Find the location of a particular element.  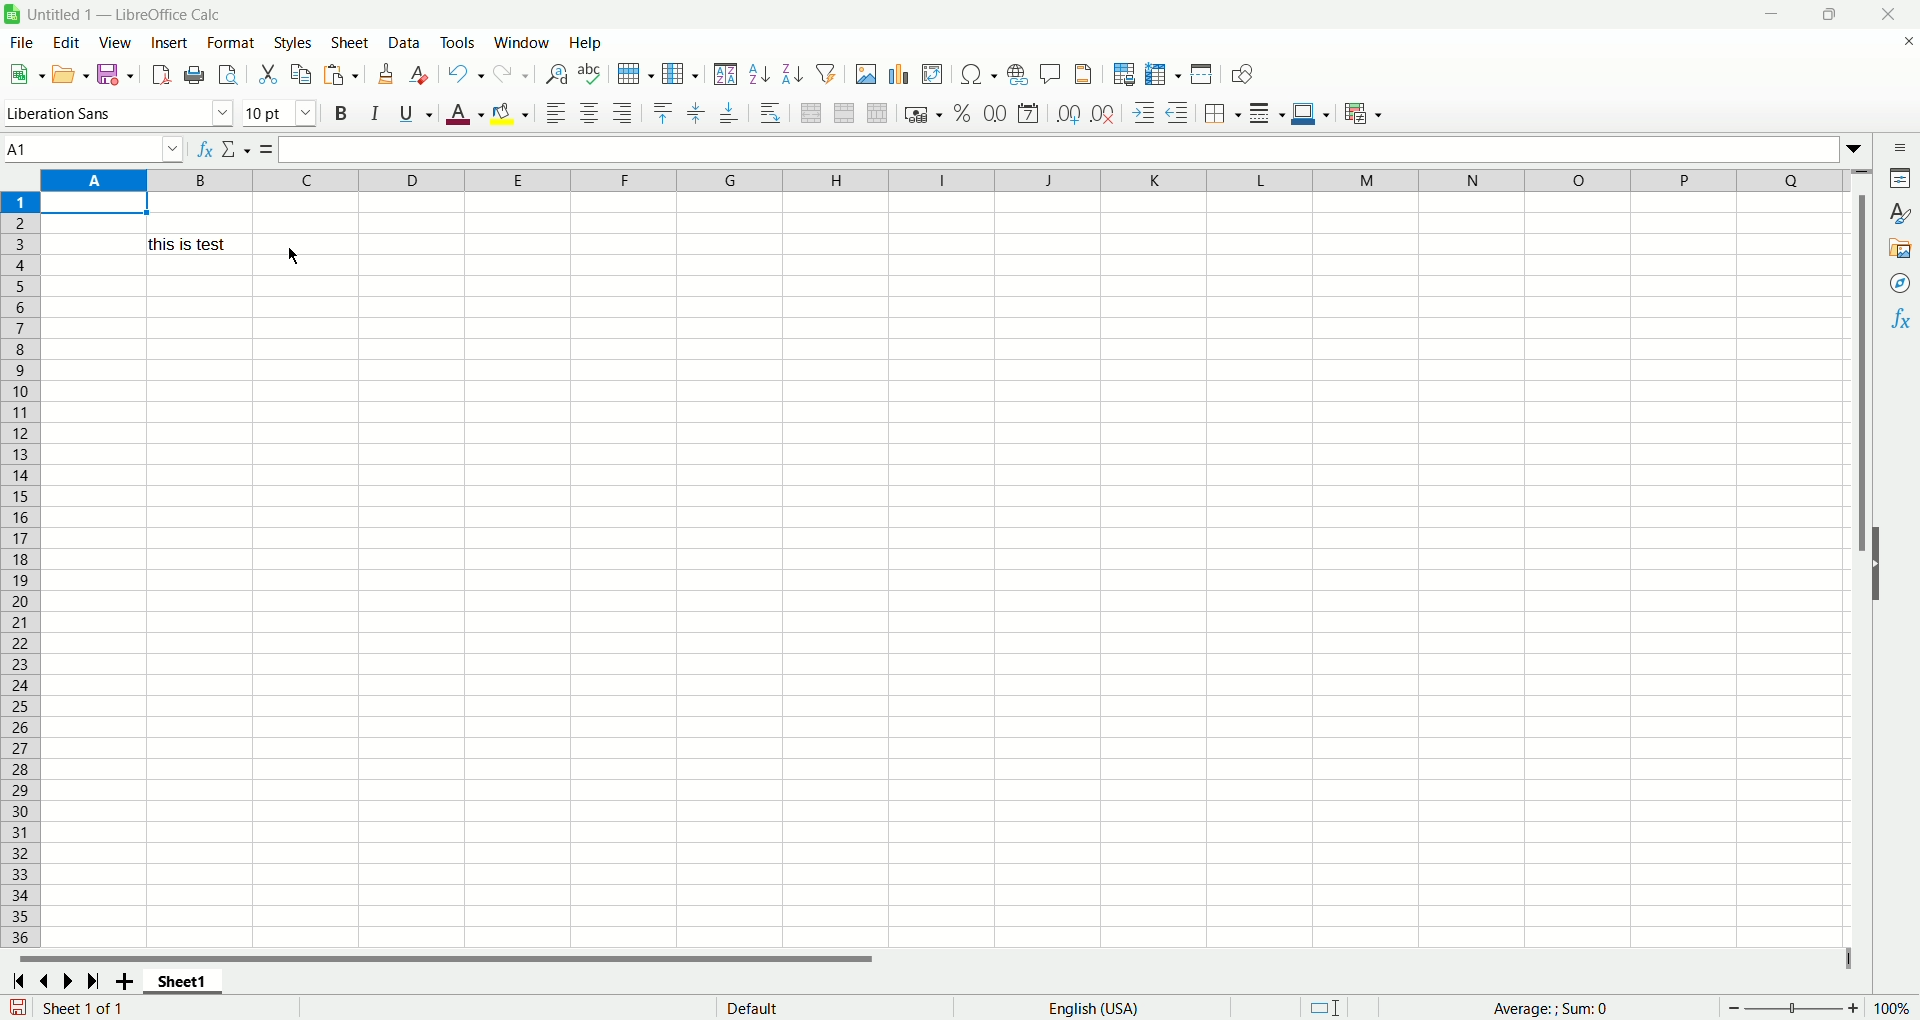

next sheet is located at coordinates (65, 982).